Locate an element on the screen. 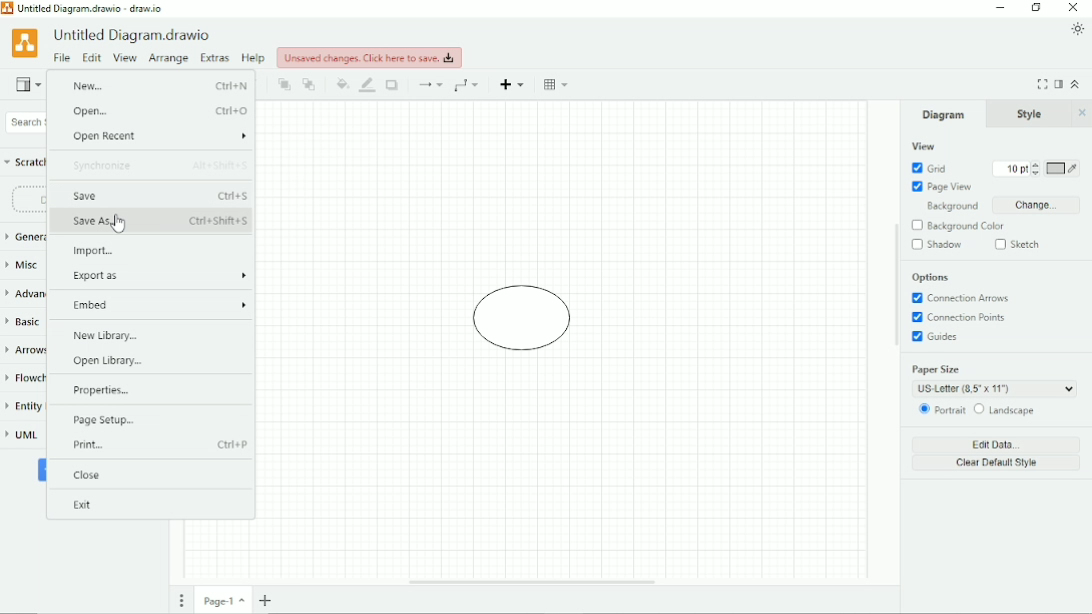 This screenshot has width=1092, height=614. Page number is located at coordinates (224, 603).